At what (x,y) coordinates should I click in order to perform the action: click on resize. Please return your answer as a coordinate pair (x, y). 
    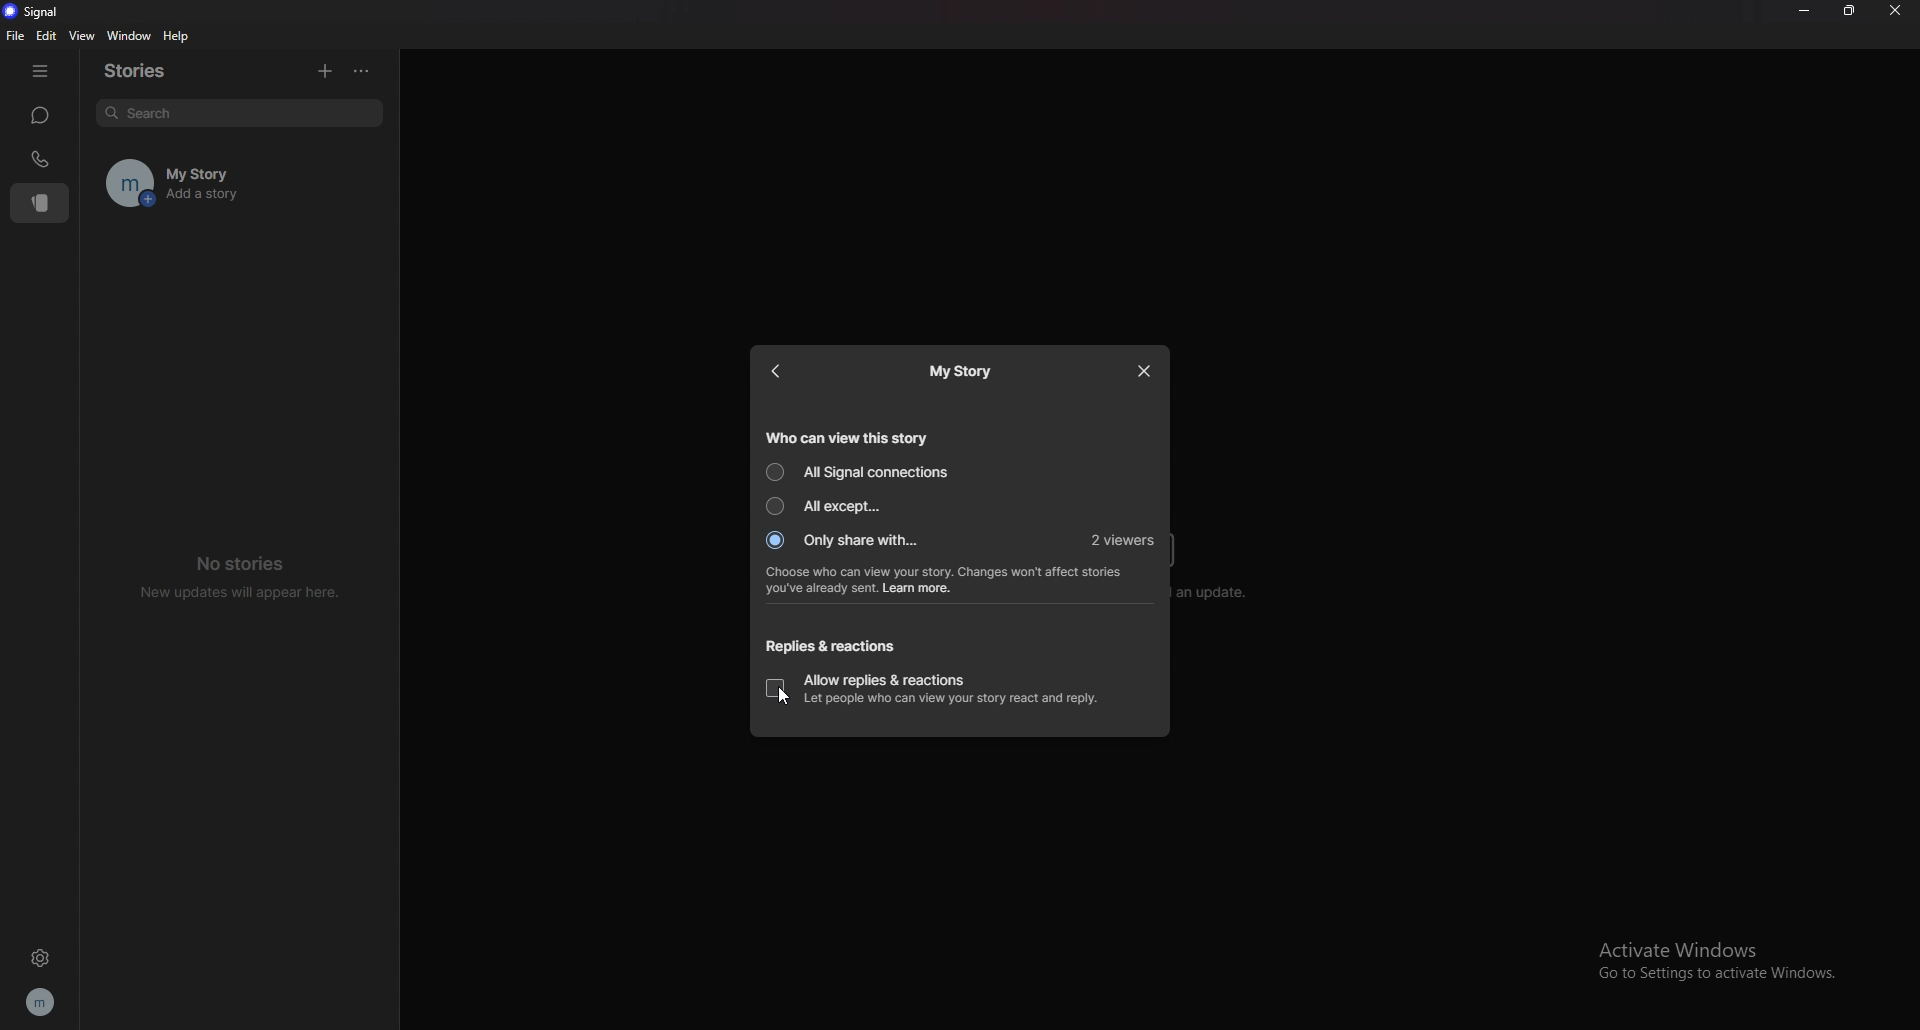
    Looking at the image, I should click on (1849, 11).